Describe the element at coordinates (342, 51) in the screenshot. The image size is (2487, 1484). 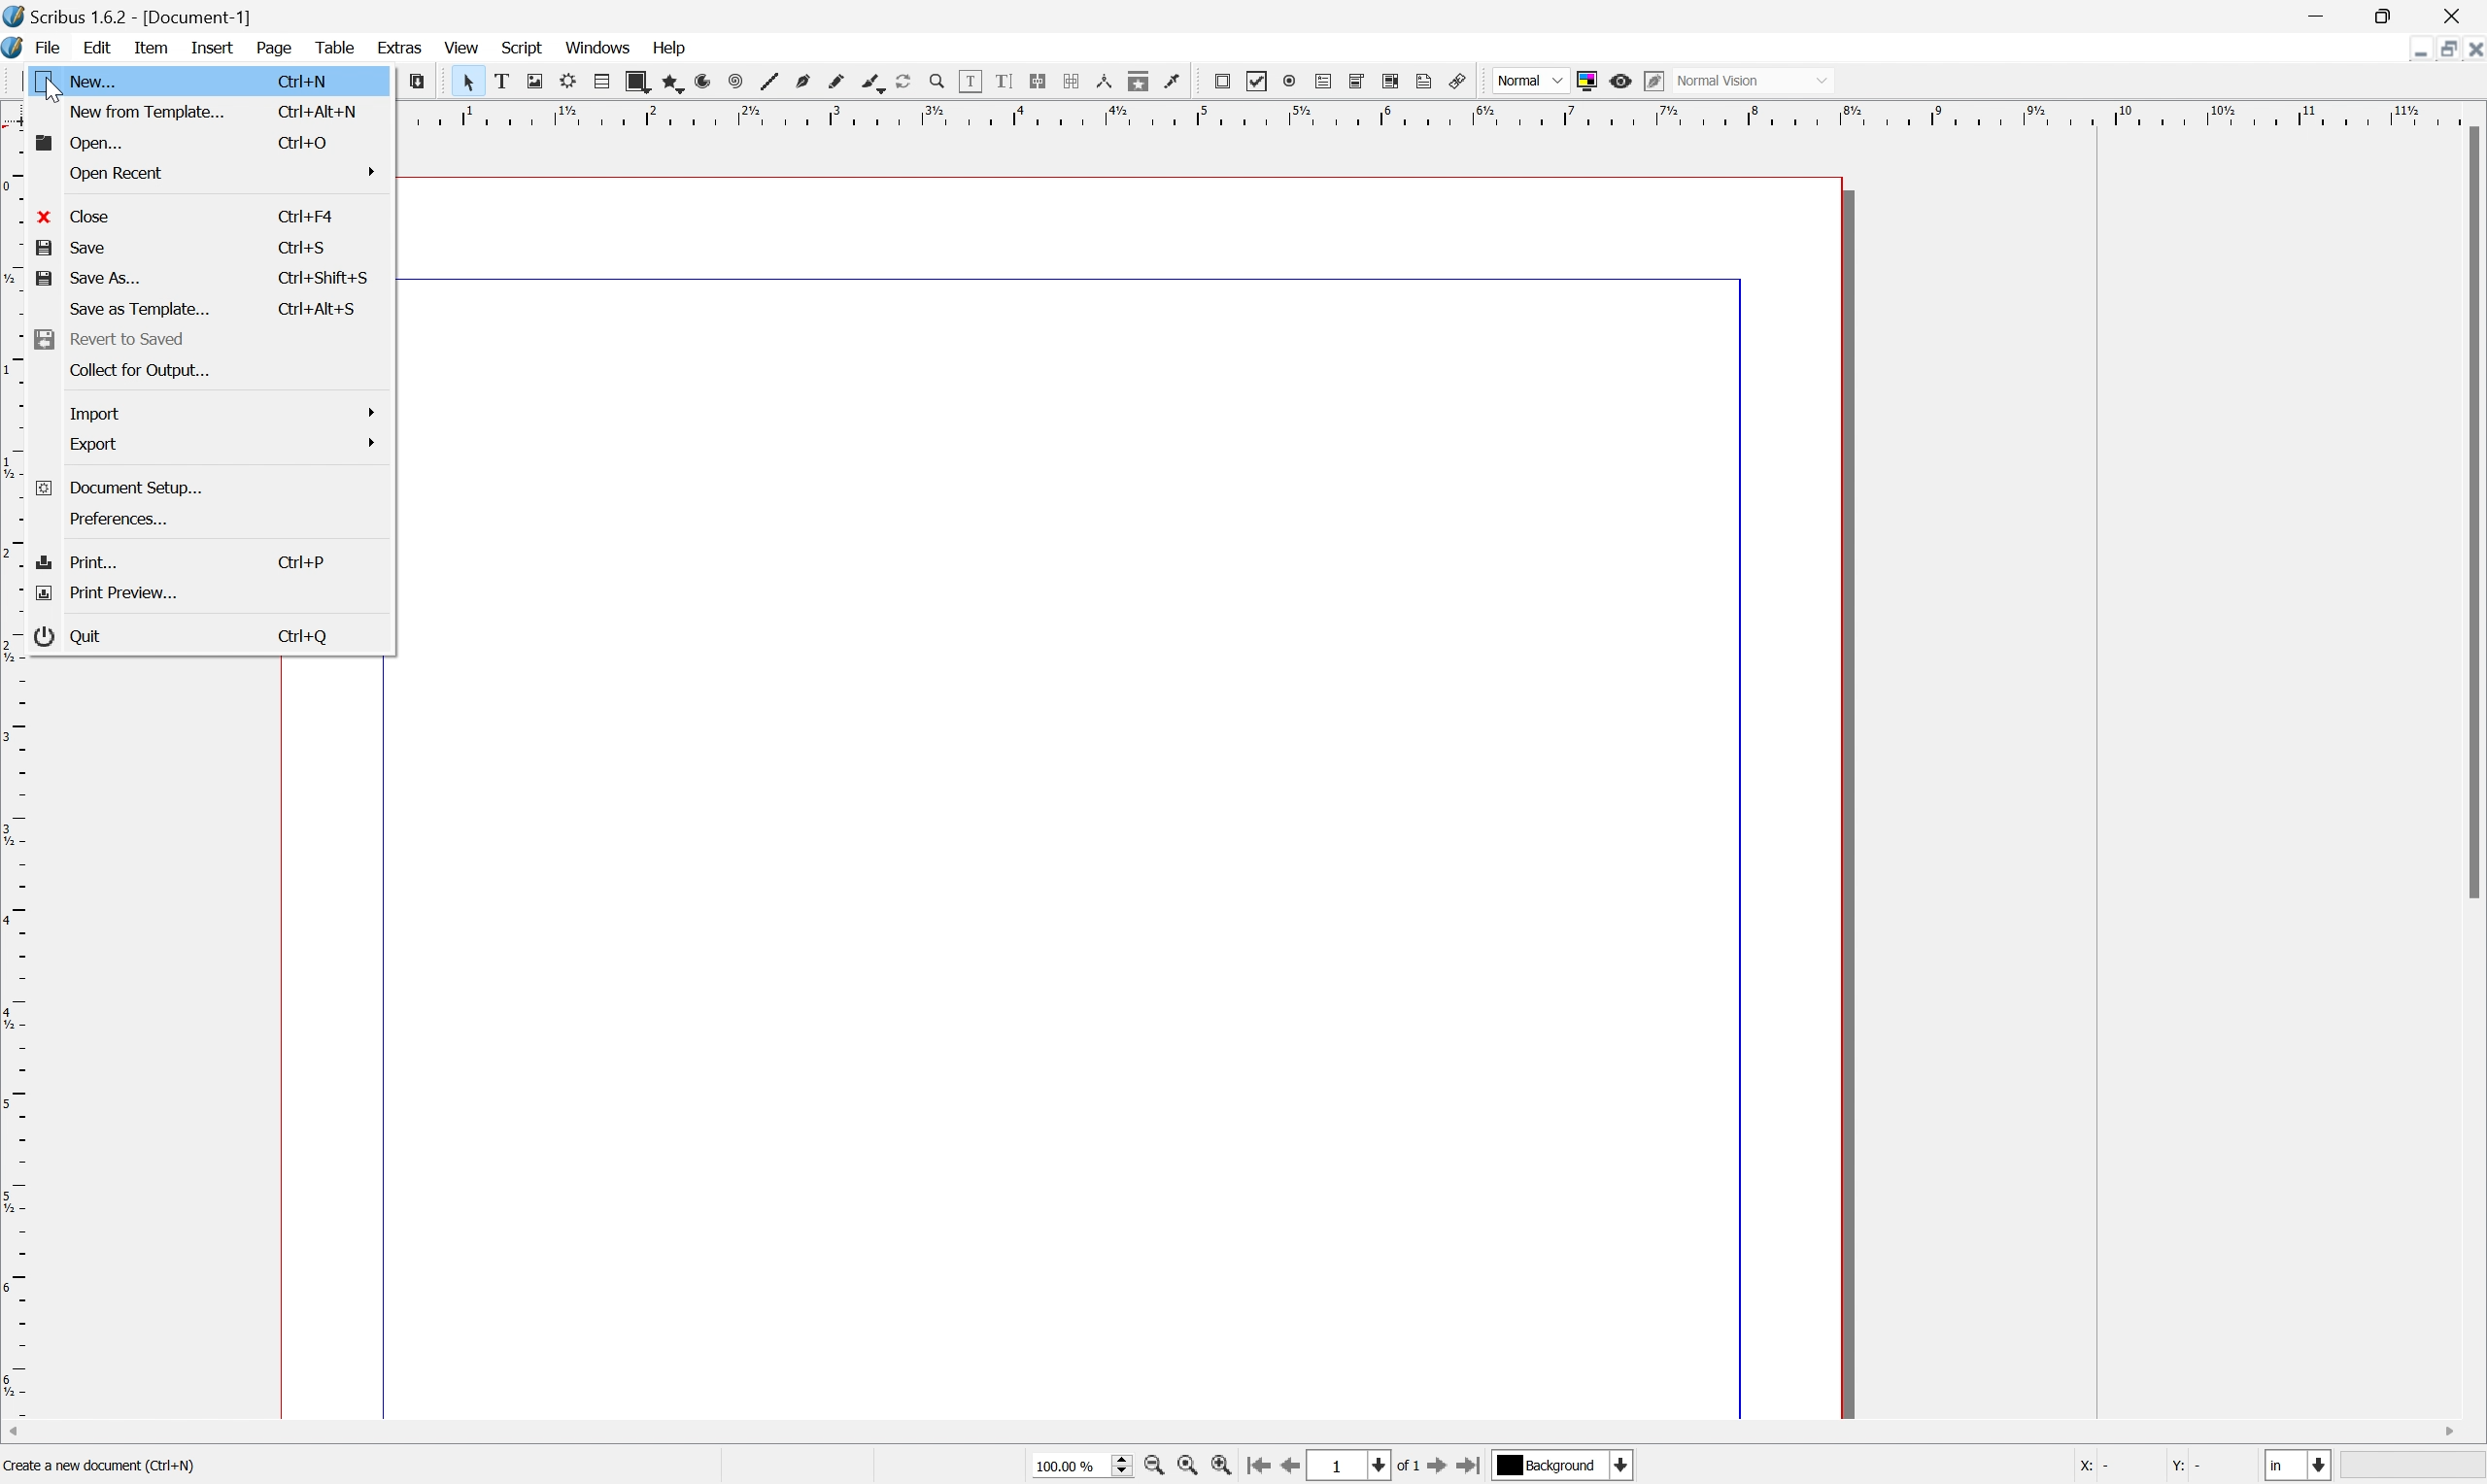
I see `Table` at that location.